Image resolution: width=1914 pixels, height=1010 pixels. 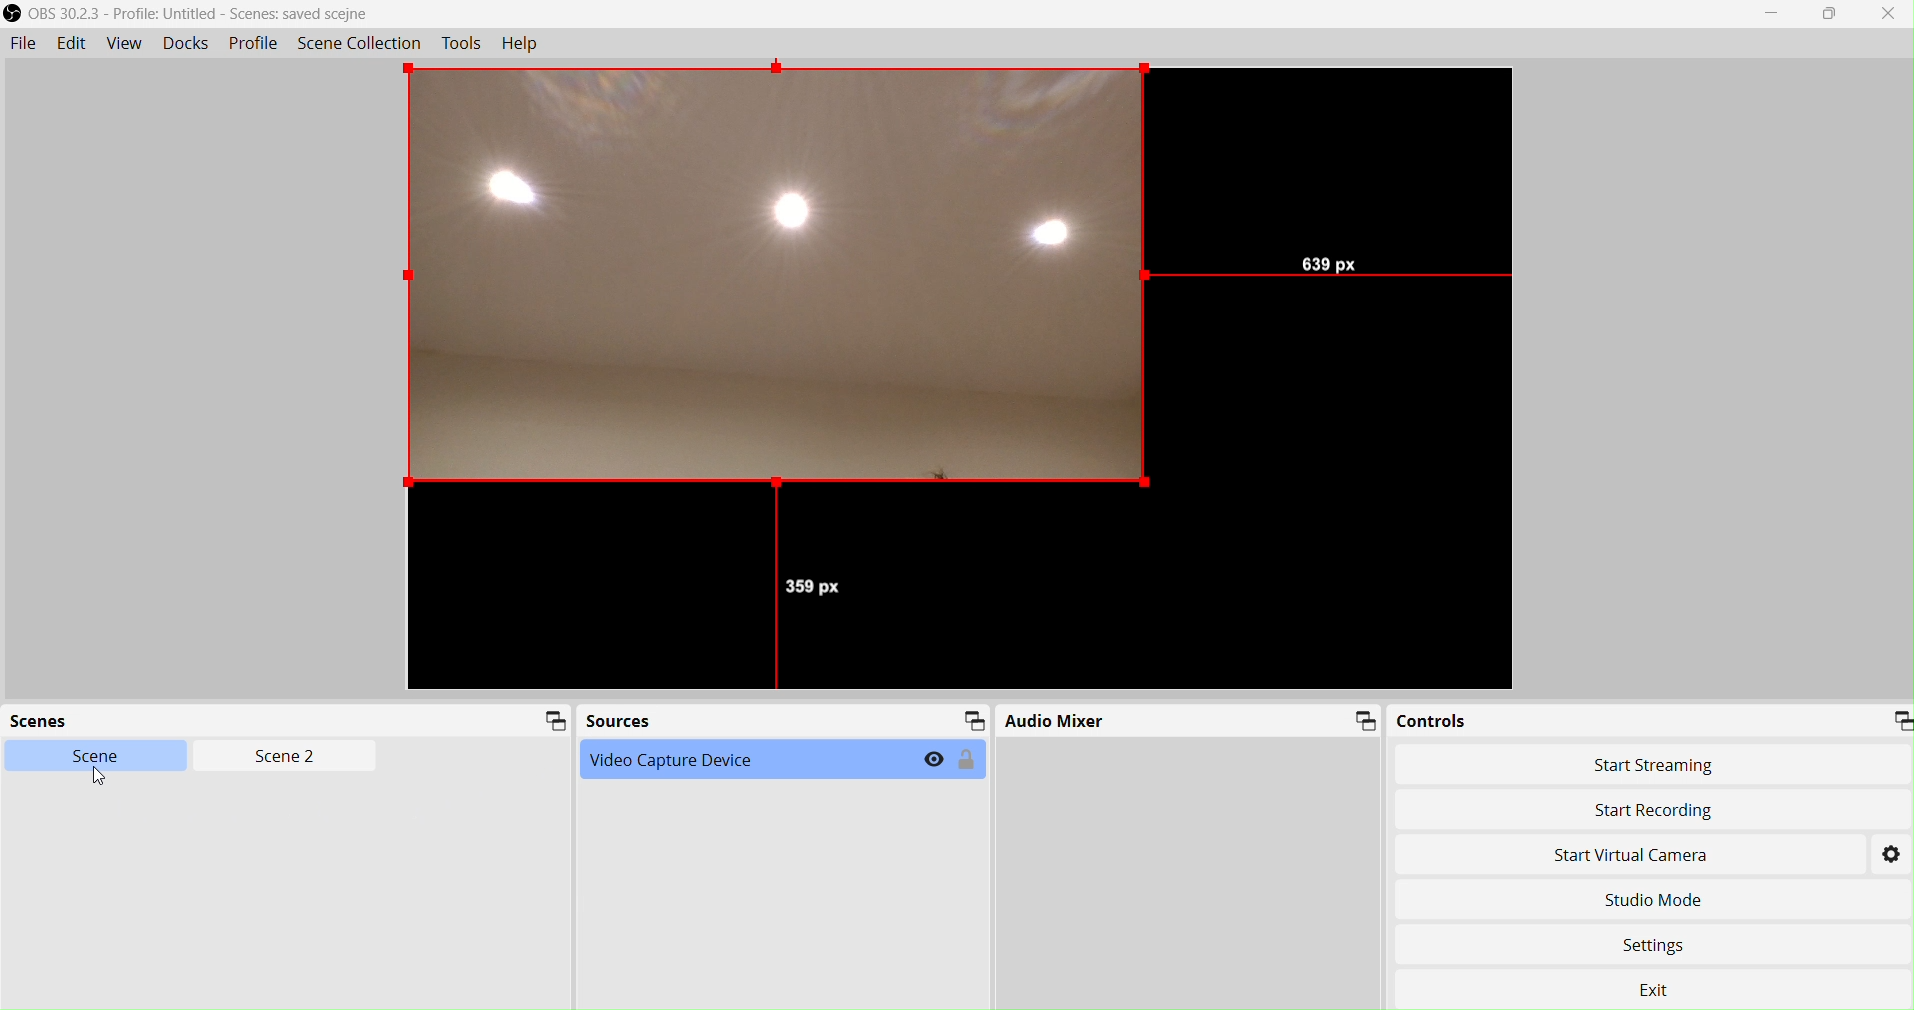 What do you see at coordinates (23, 44) in the screenshot?
I see `File` at bounding box center [23, 44].